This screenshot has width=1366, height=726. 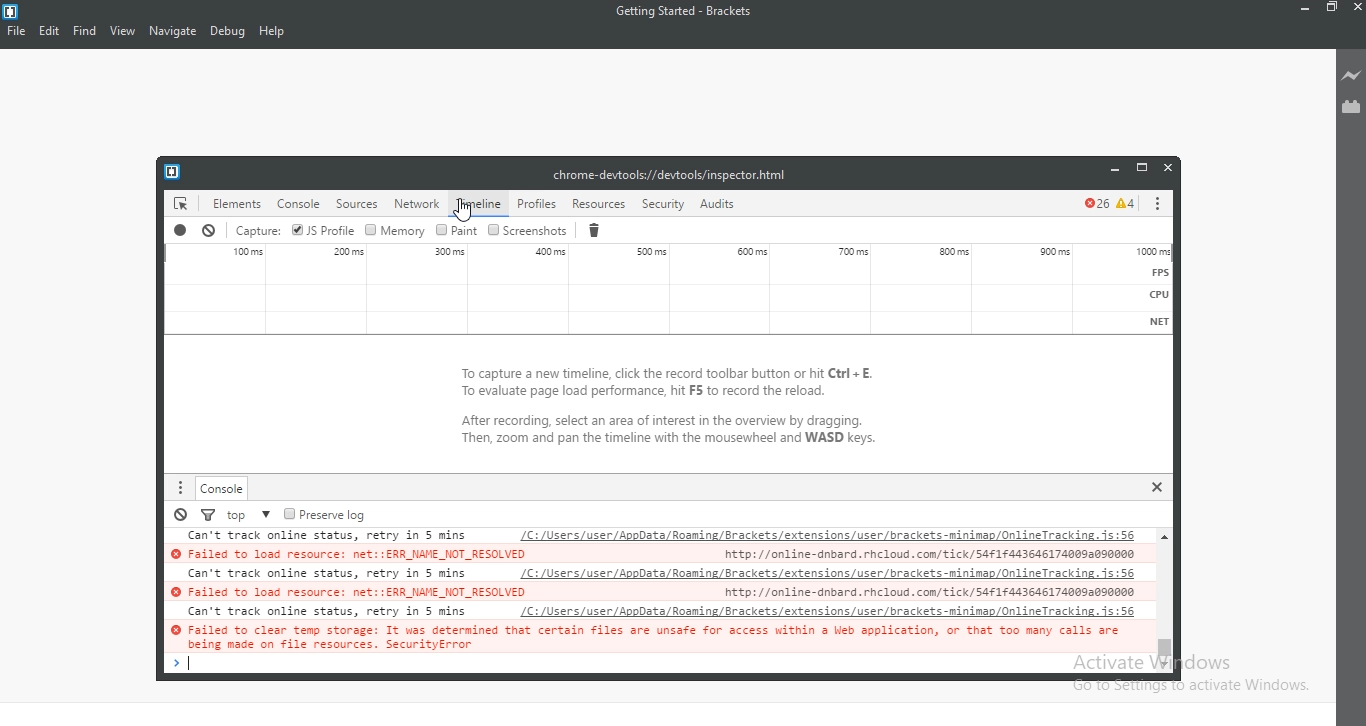 What do you see at coordinates (598, 203) in the screenshot?
I see `resources` at bounding box center [598, 203].